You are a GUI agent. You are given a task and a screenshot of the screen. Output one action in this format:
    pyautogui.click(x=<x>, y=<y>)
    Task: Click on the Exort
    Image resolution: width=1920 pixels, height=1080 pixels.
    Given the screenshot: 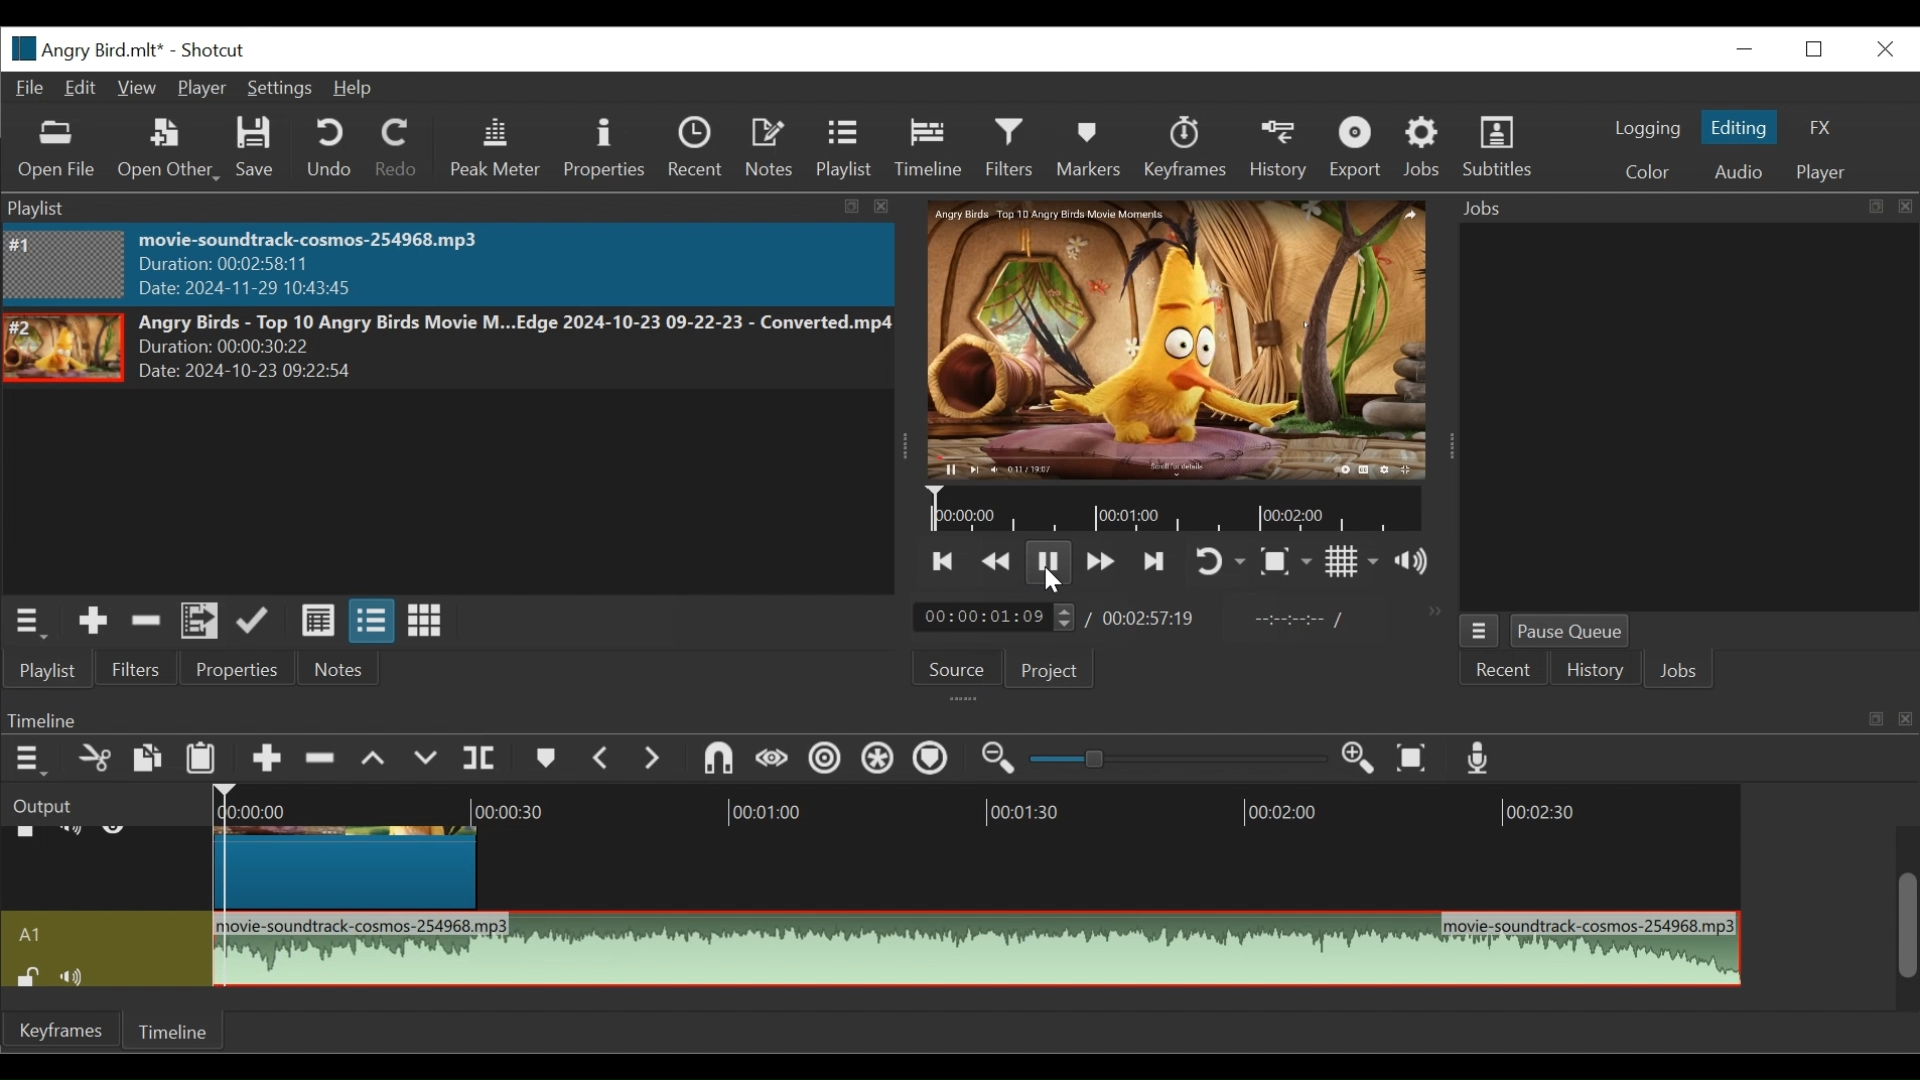 What is the action you would take?
    pyautogui.click(x=1358, y=149)
    